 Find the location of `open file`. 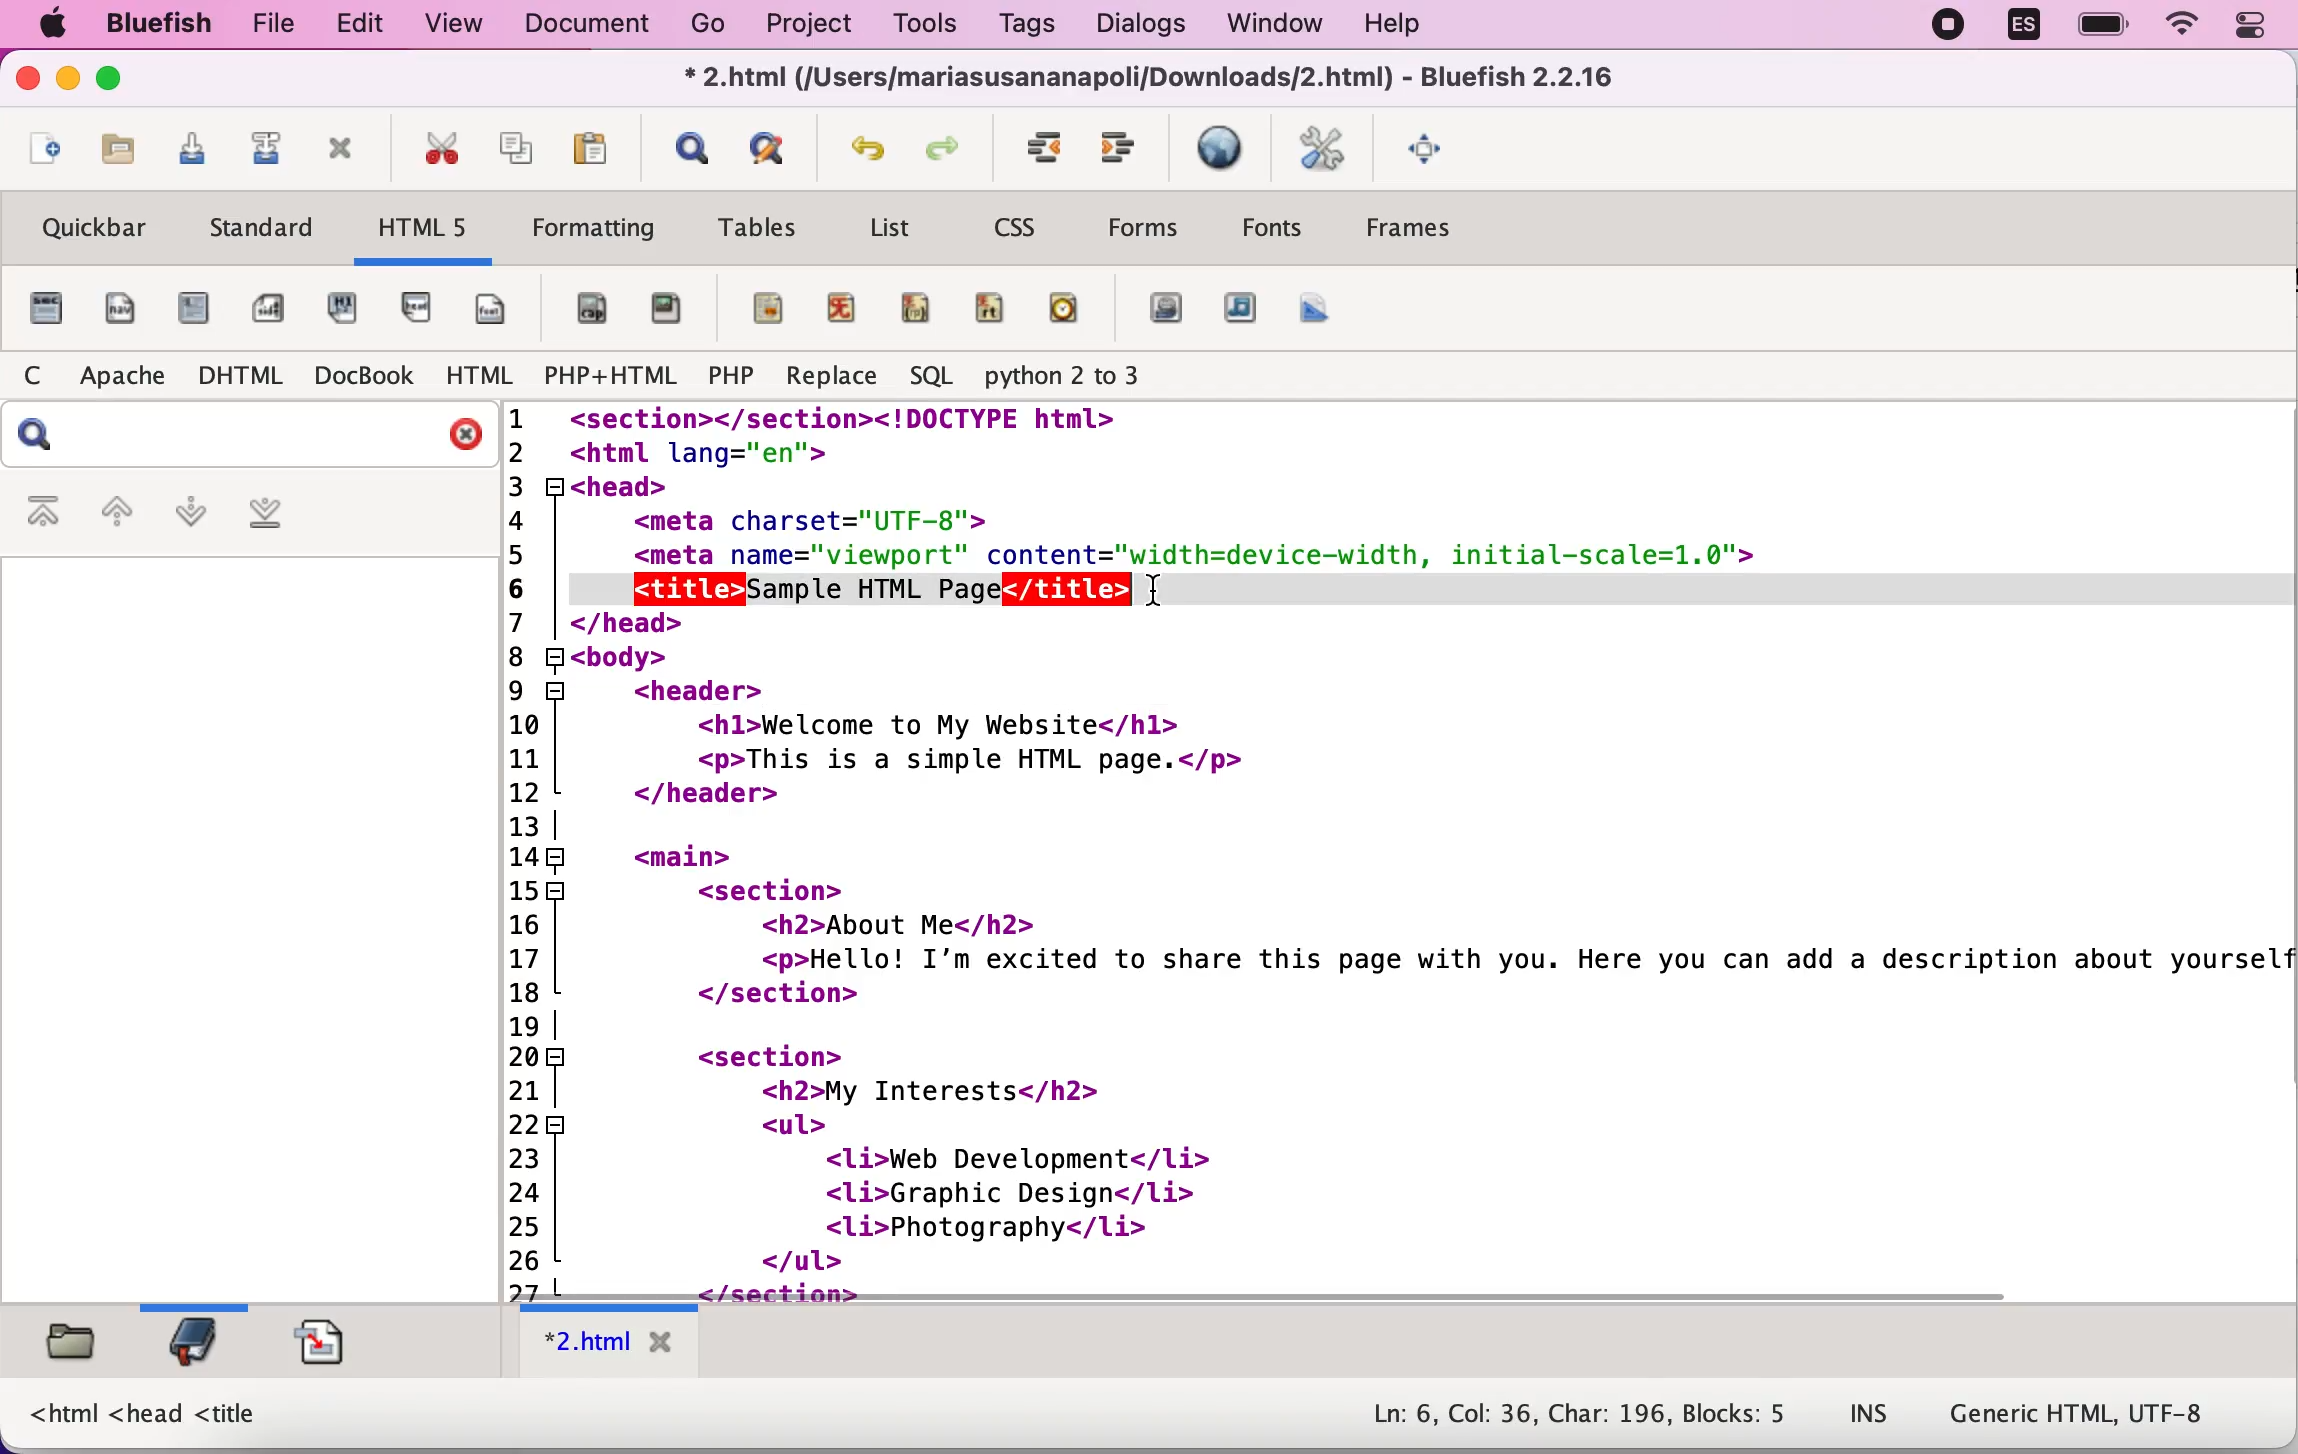

open file is located at coordinates (119, 151).